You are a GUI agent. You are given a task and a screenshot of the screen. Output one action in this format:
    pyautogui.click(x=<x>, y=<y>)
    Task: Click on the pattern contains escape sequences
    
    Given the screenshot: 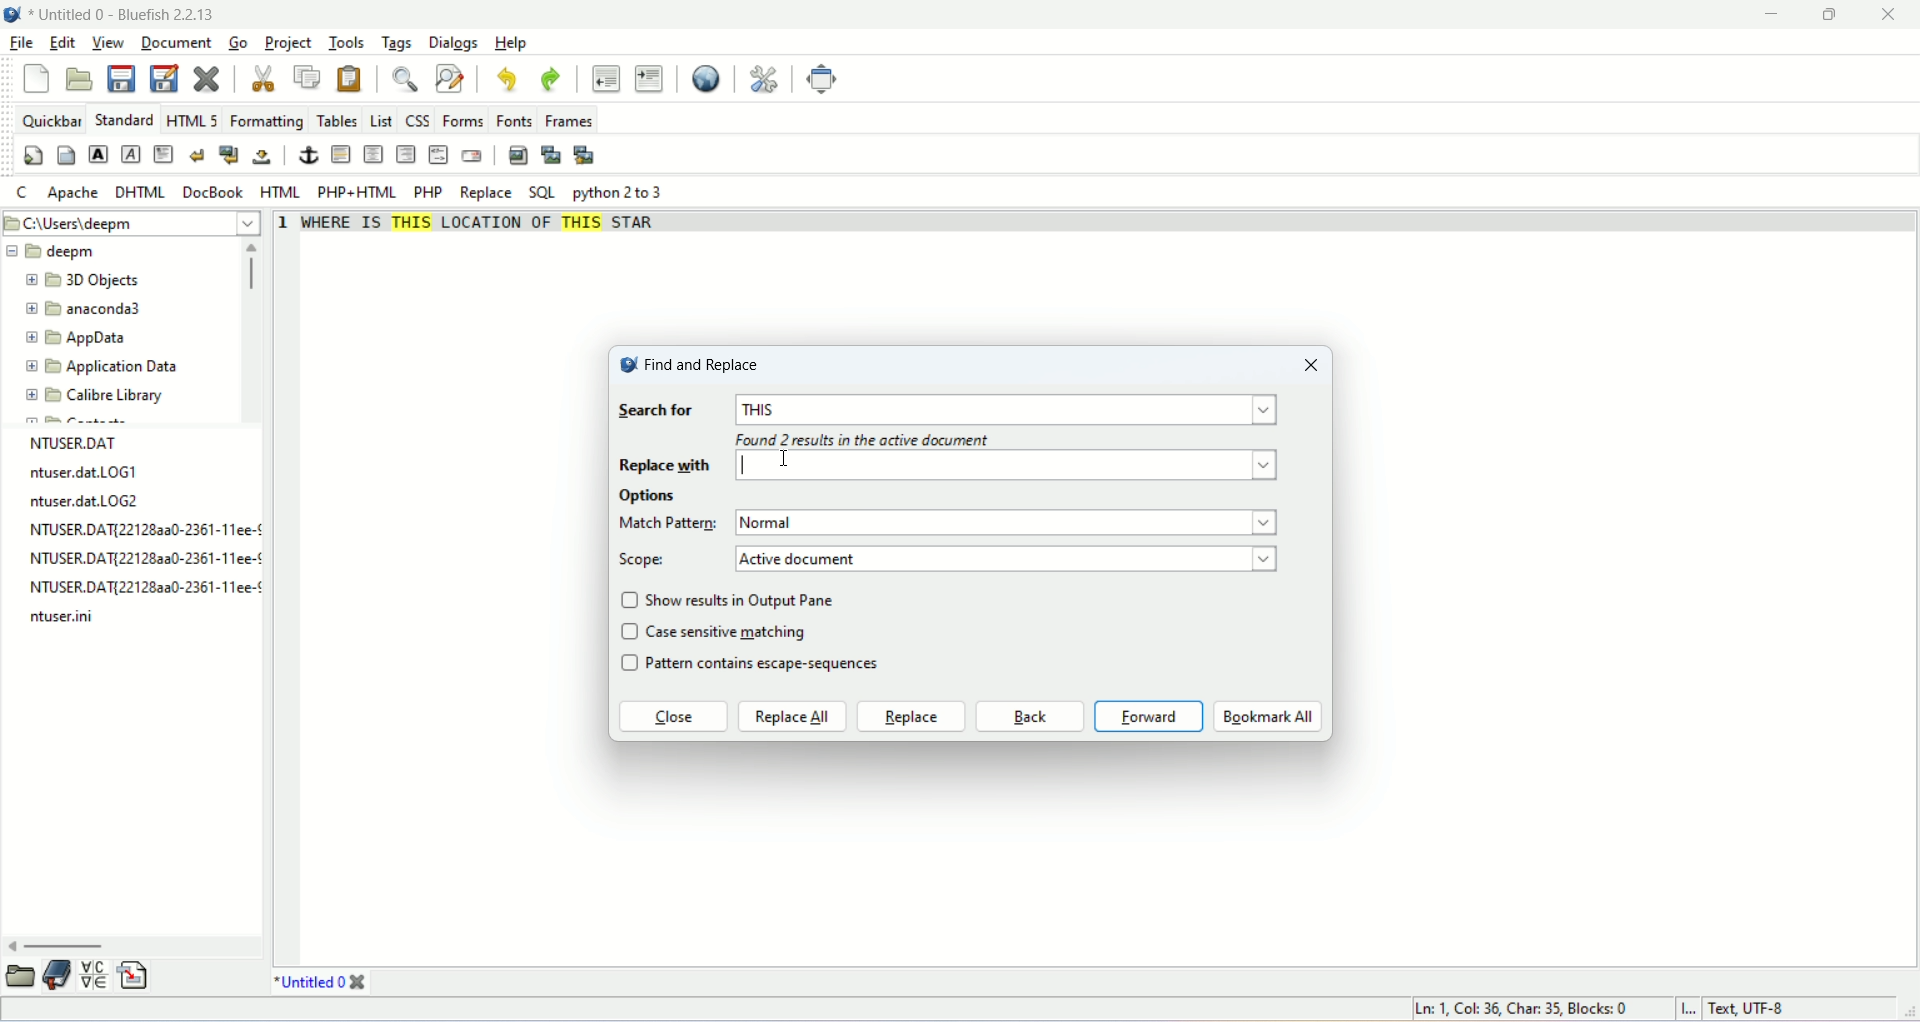 What is the action you would take?
    pyautogui.click(x=777, y=666)
    